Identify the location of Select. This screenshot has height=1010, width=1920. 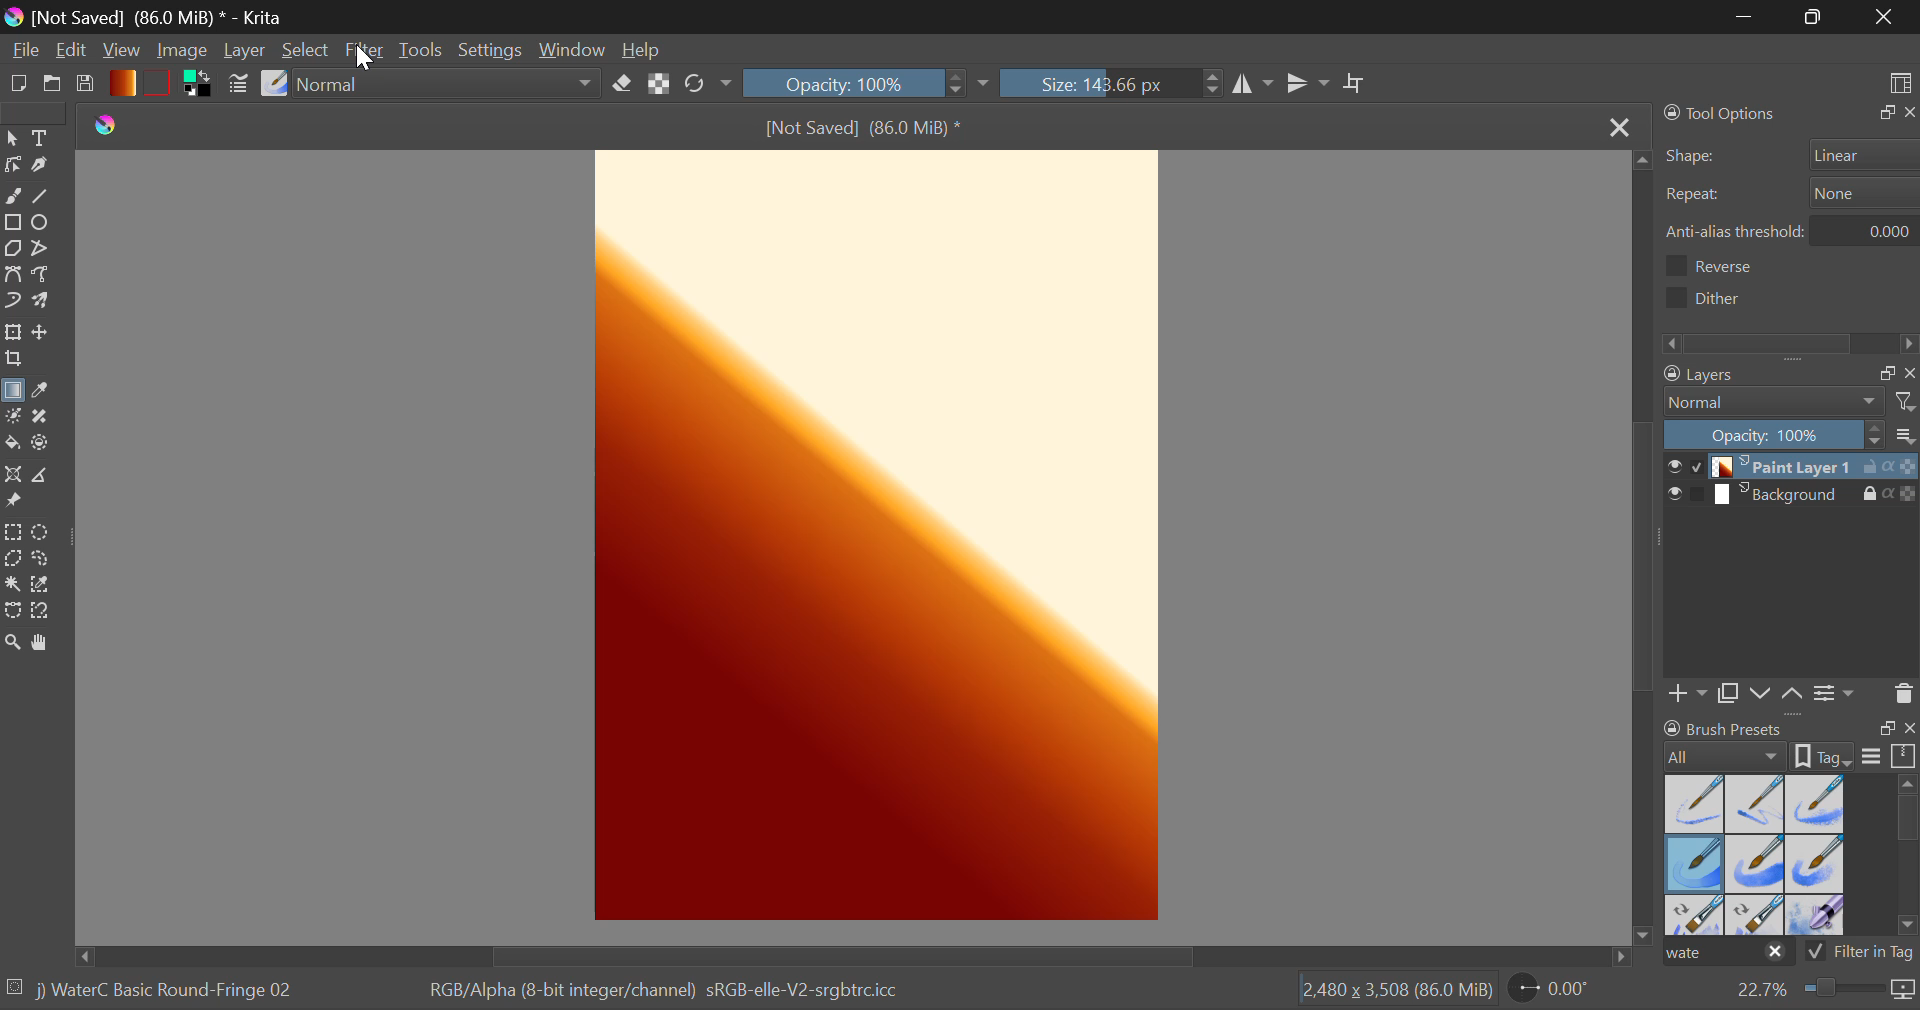
(12, 139).